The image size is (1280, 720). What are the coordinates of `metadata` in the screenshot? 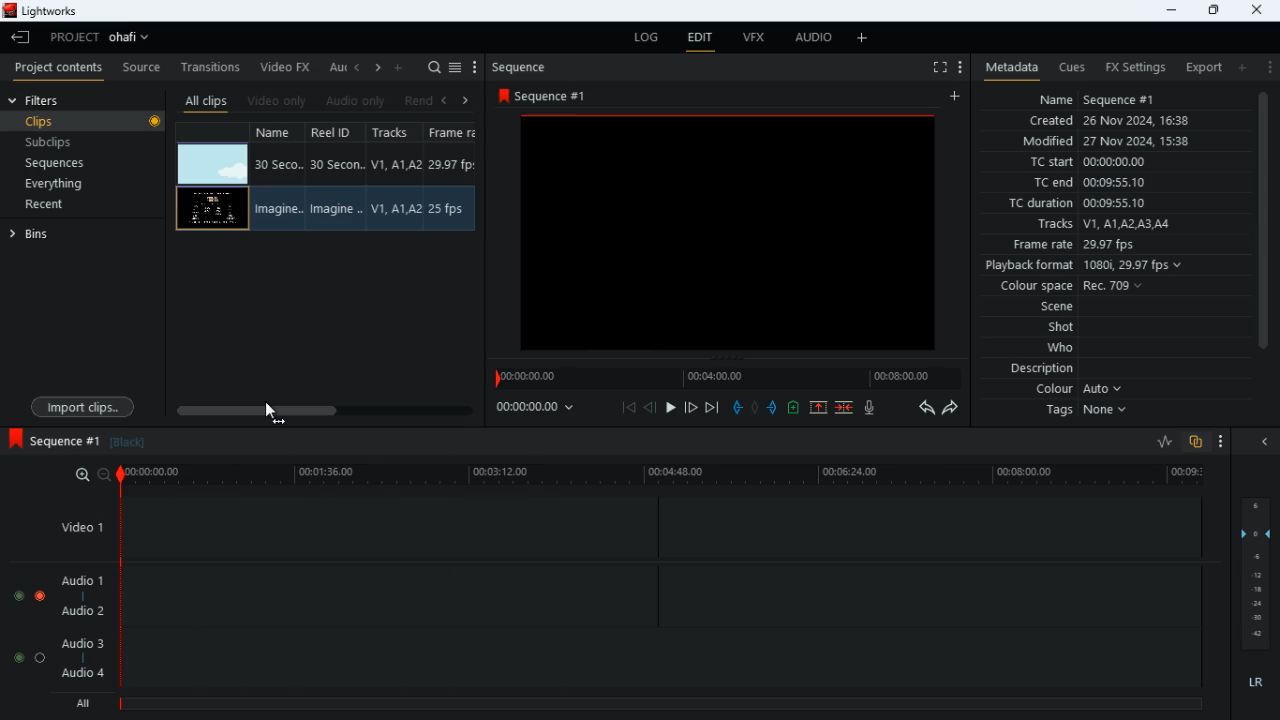 It's located at (1007, 68).